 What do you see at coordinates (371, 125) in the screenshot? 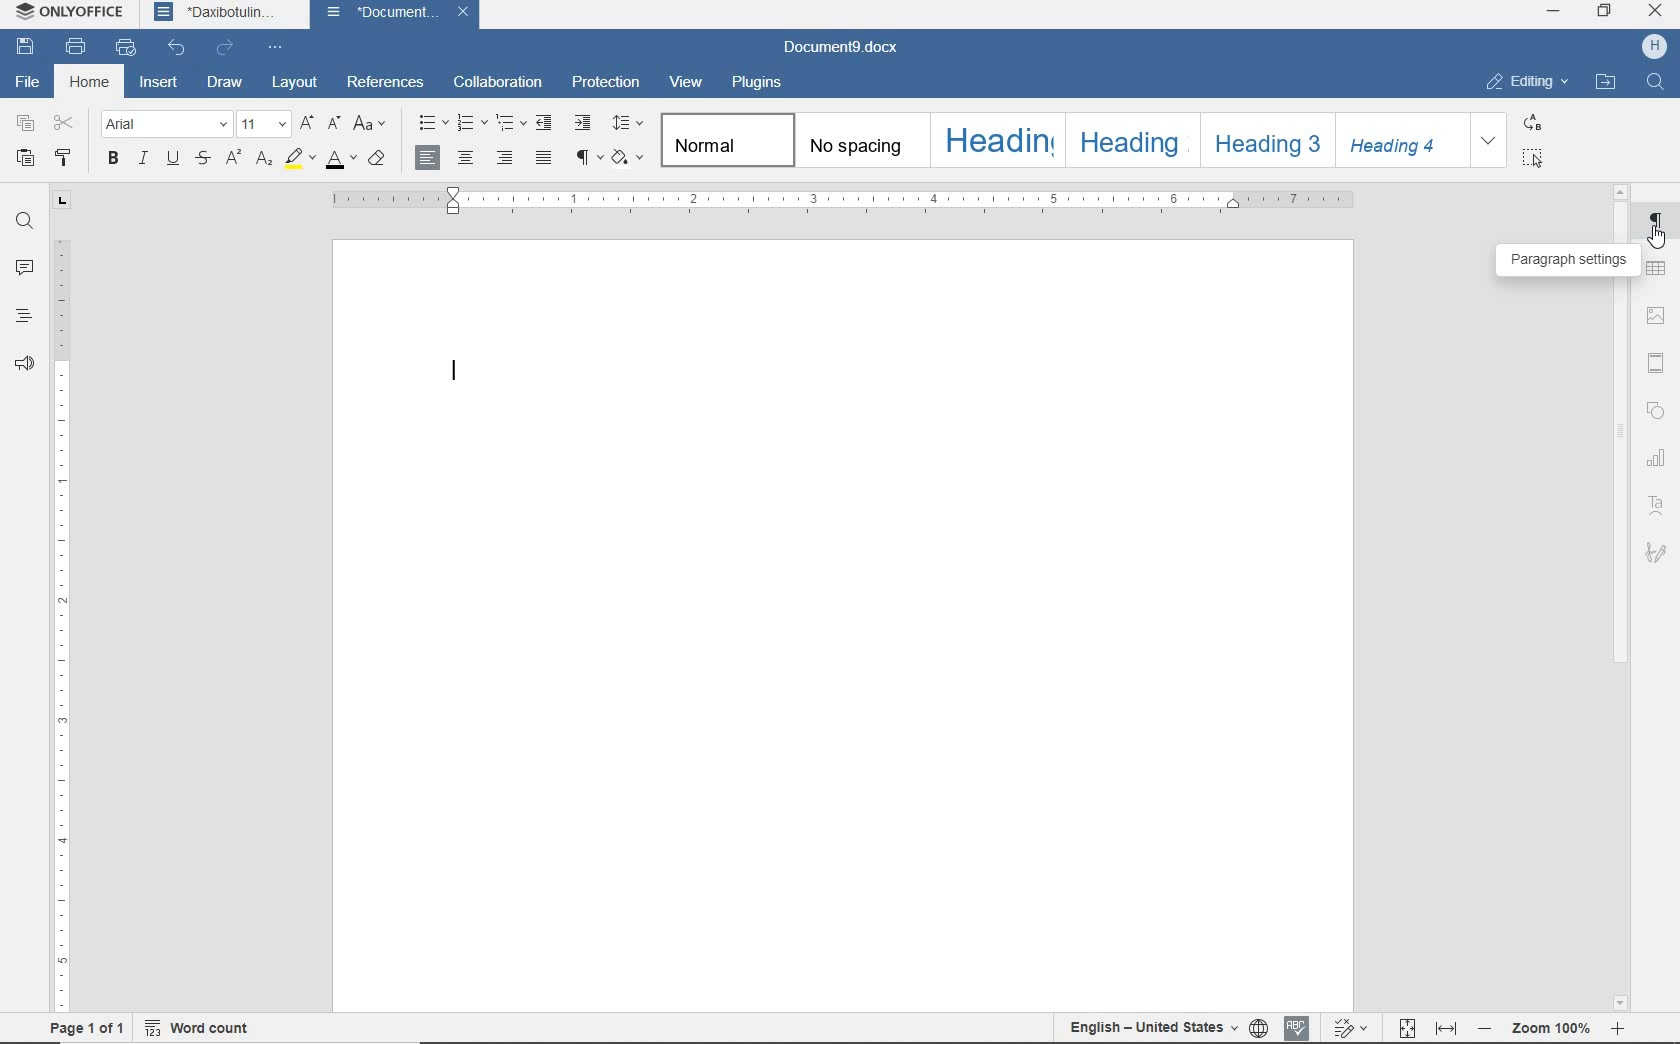
I see `change case` at bounding box center [371, 125].